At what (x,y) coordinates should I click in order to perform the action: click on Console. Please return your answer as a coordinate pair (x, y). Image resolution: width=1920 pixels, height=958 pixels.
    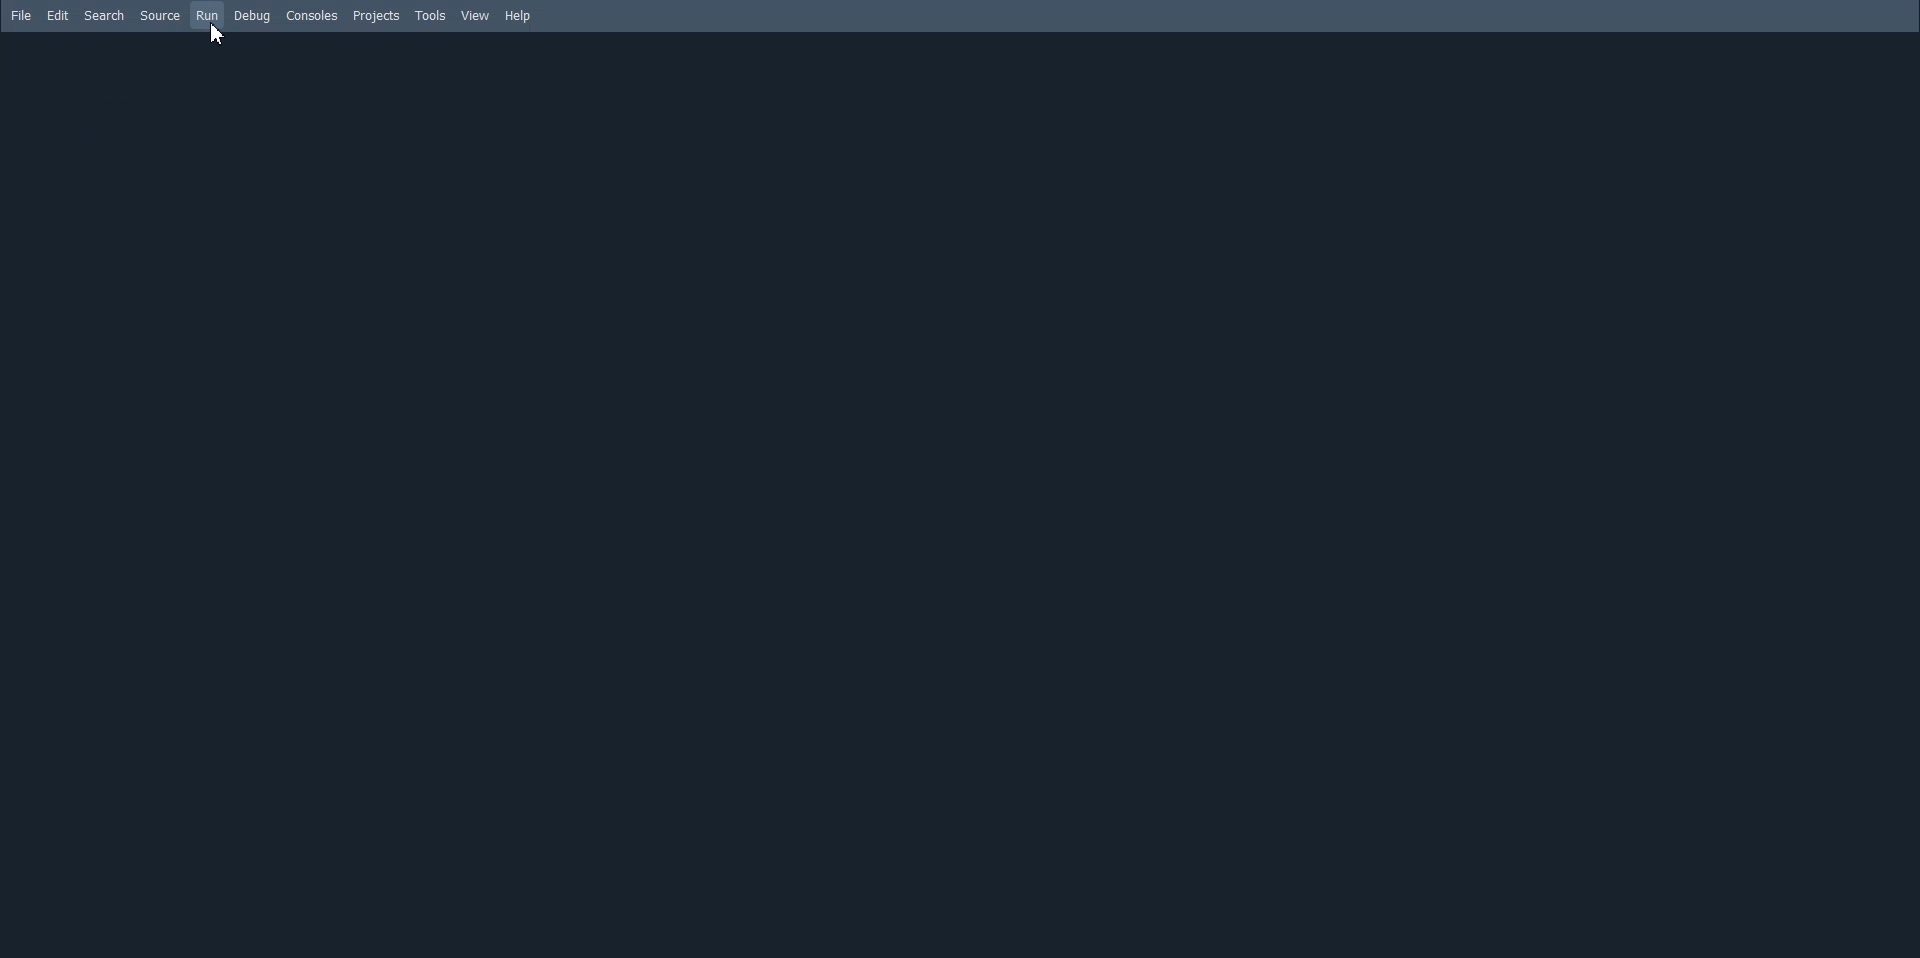
    Looking at the image, I should click on (312, 15).